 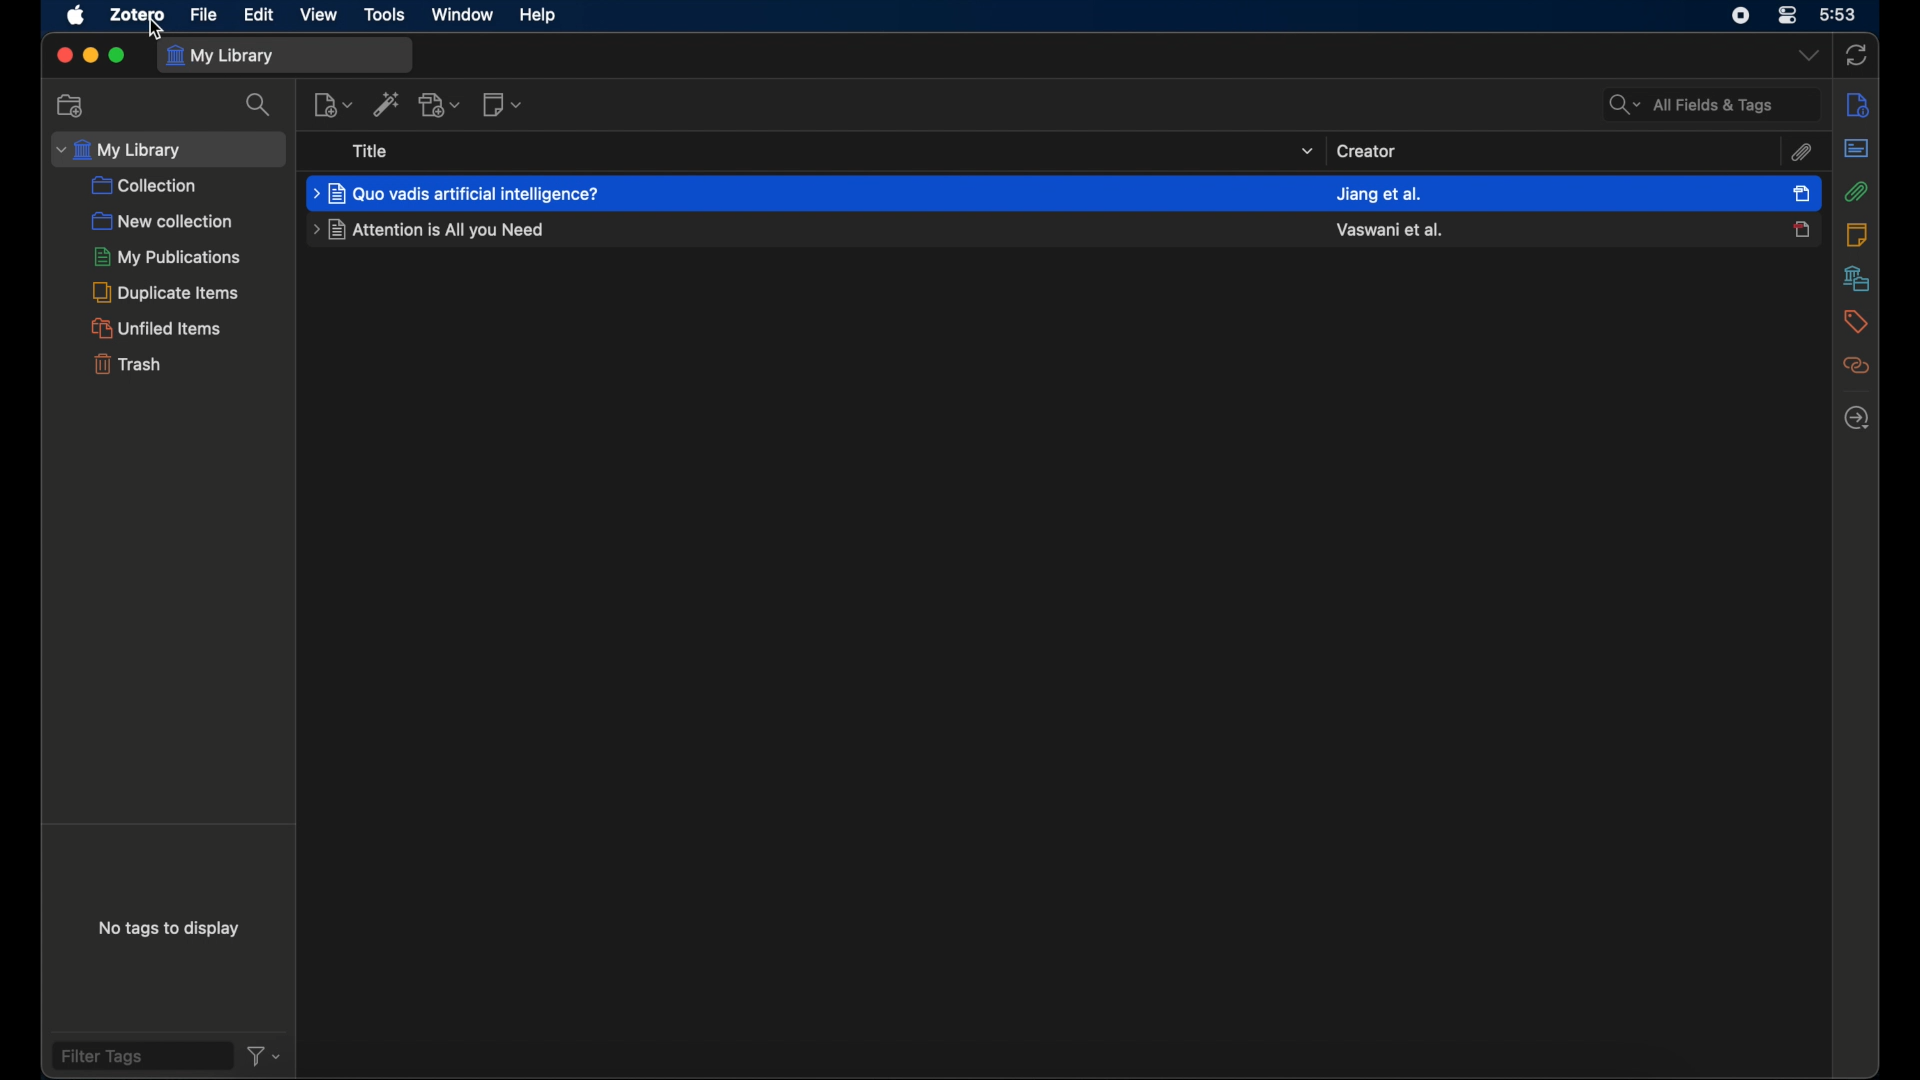 I want to click on attachements, so click(x=1855, y=192).